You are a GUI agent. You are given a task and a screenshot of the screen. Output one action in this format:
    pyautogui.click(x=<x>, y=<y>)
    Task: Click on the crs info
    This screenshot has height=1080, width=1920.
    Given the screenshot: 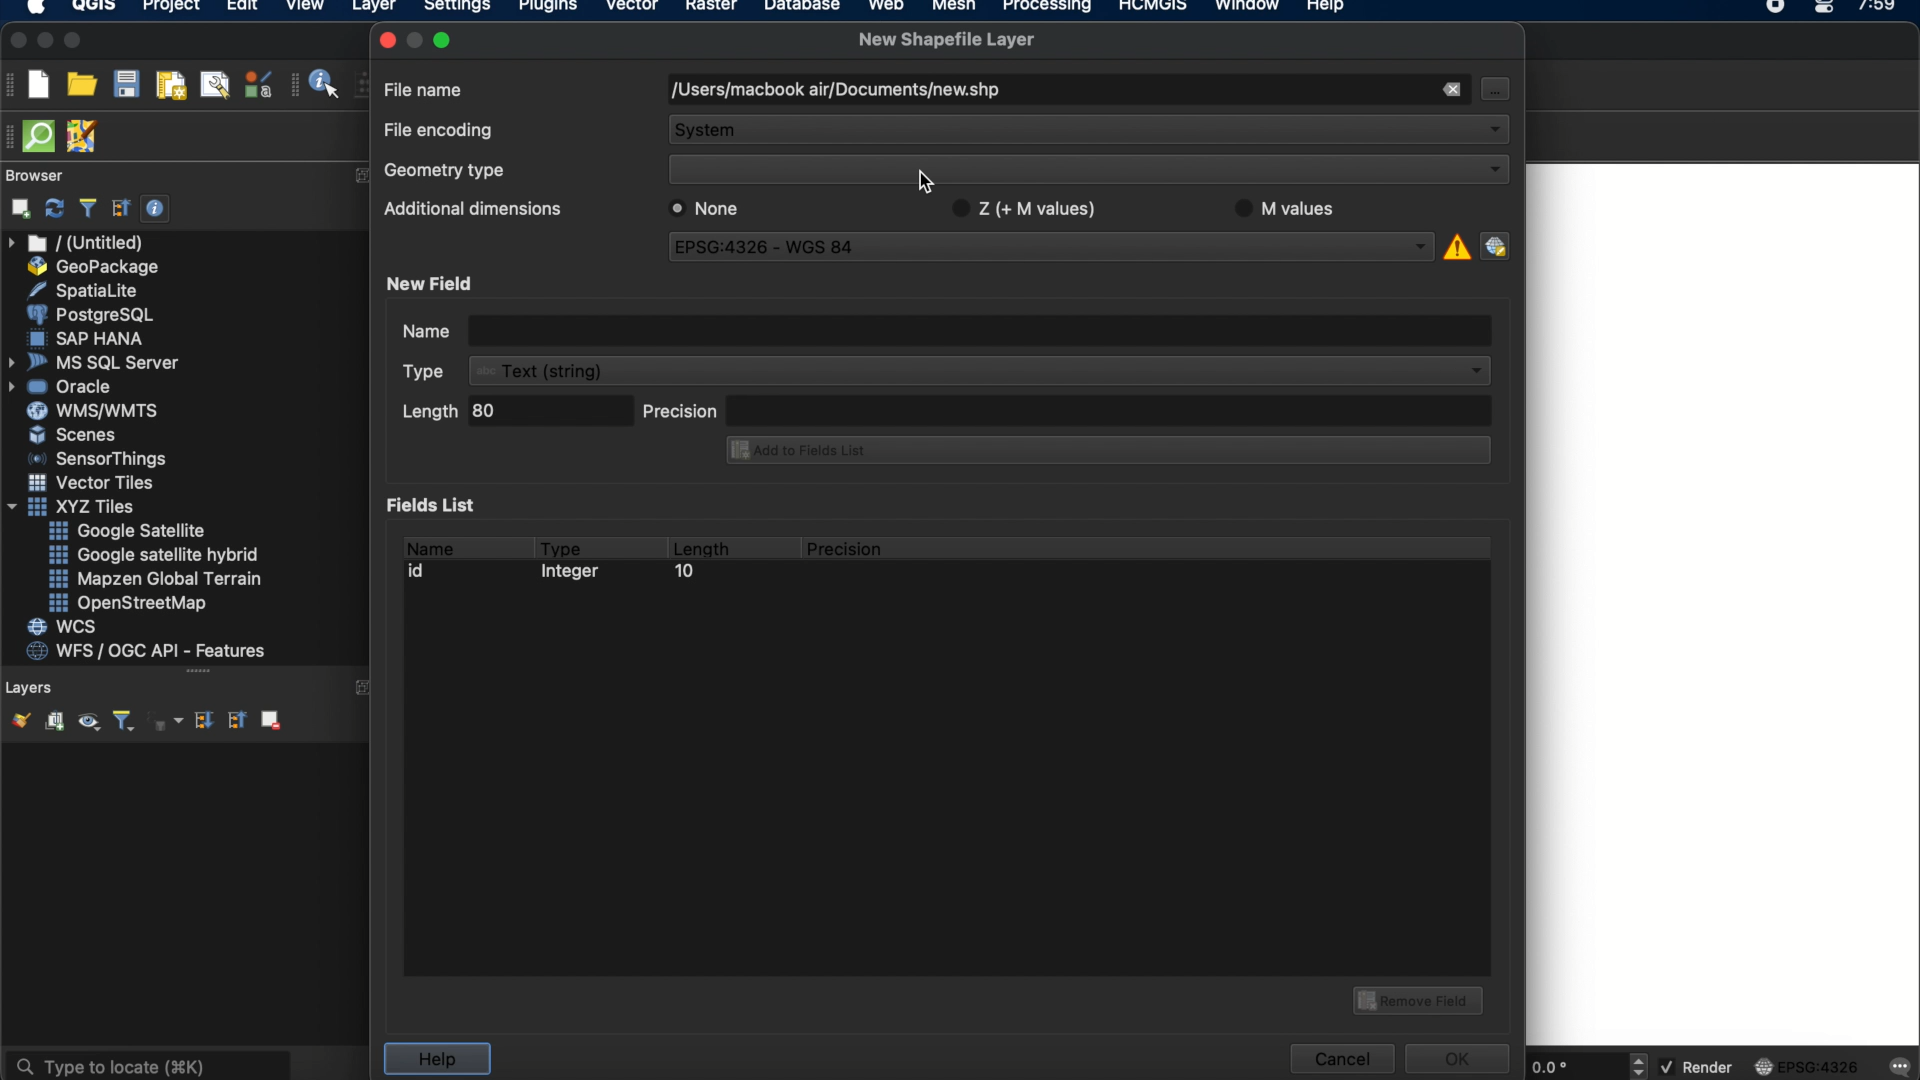 What is the action you would take?
    pyautogui.click(x=1455, y=244)
    